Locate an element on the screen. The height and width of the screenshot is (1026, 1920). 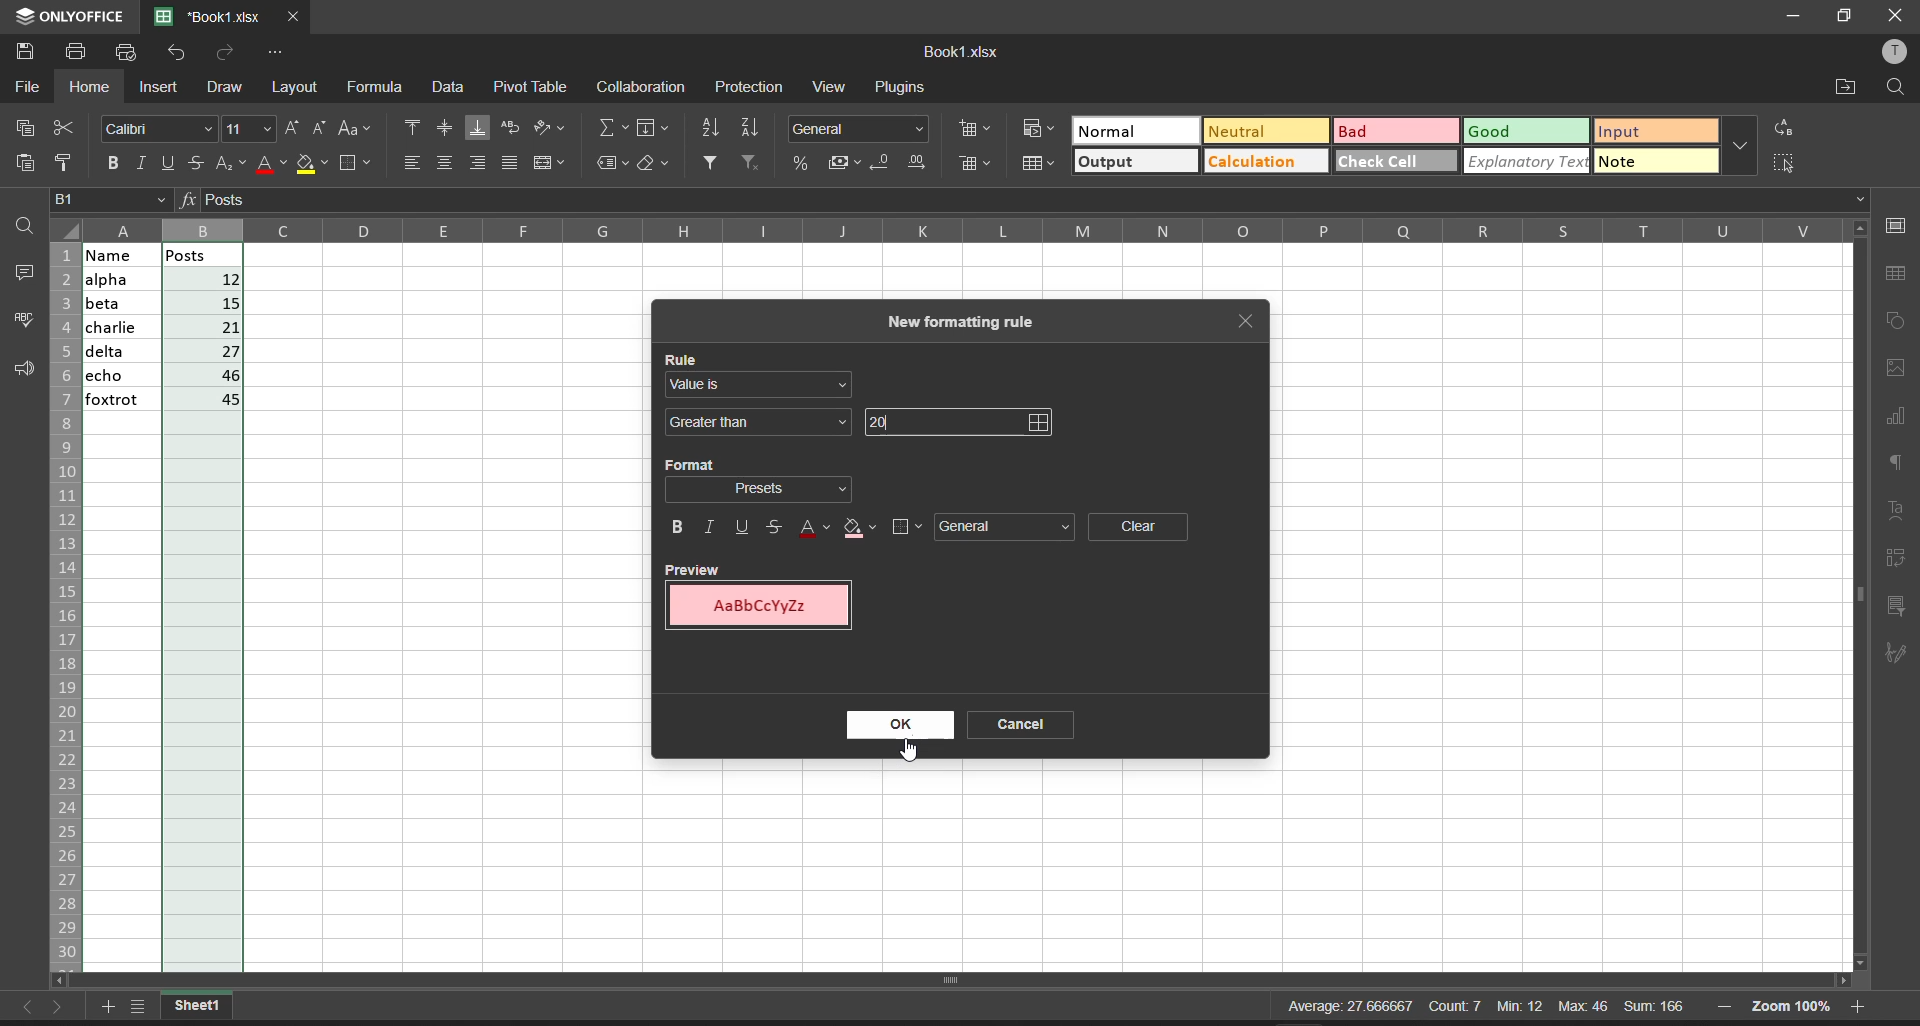
Bad is located at coordinates (1357, 131).